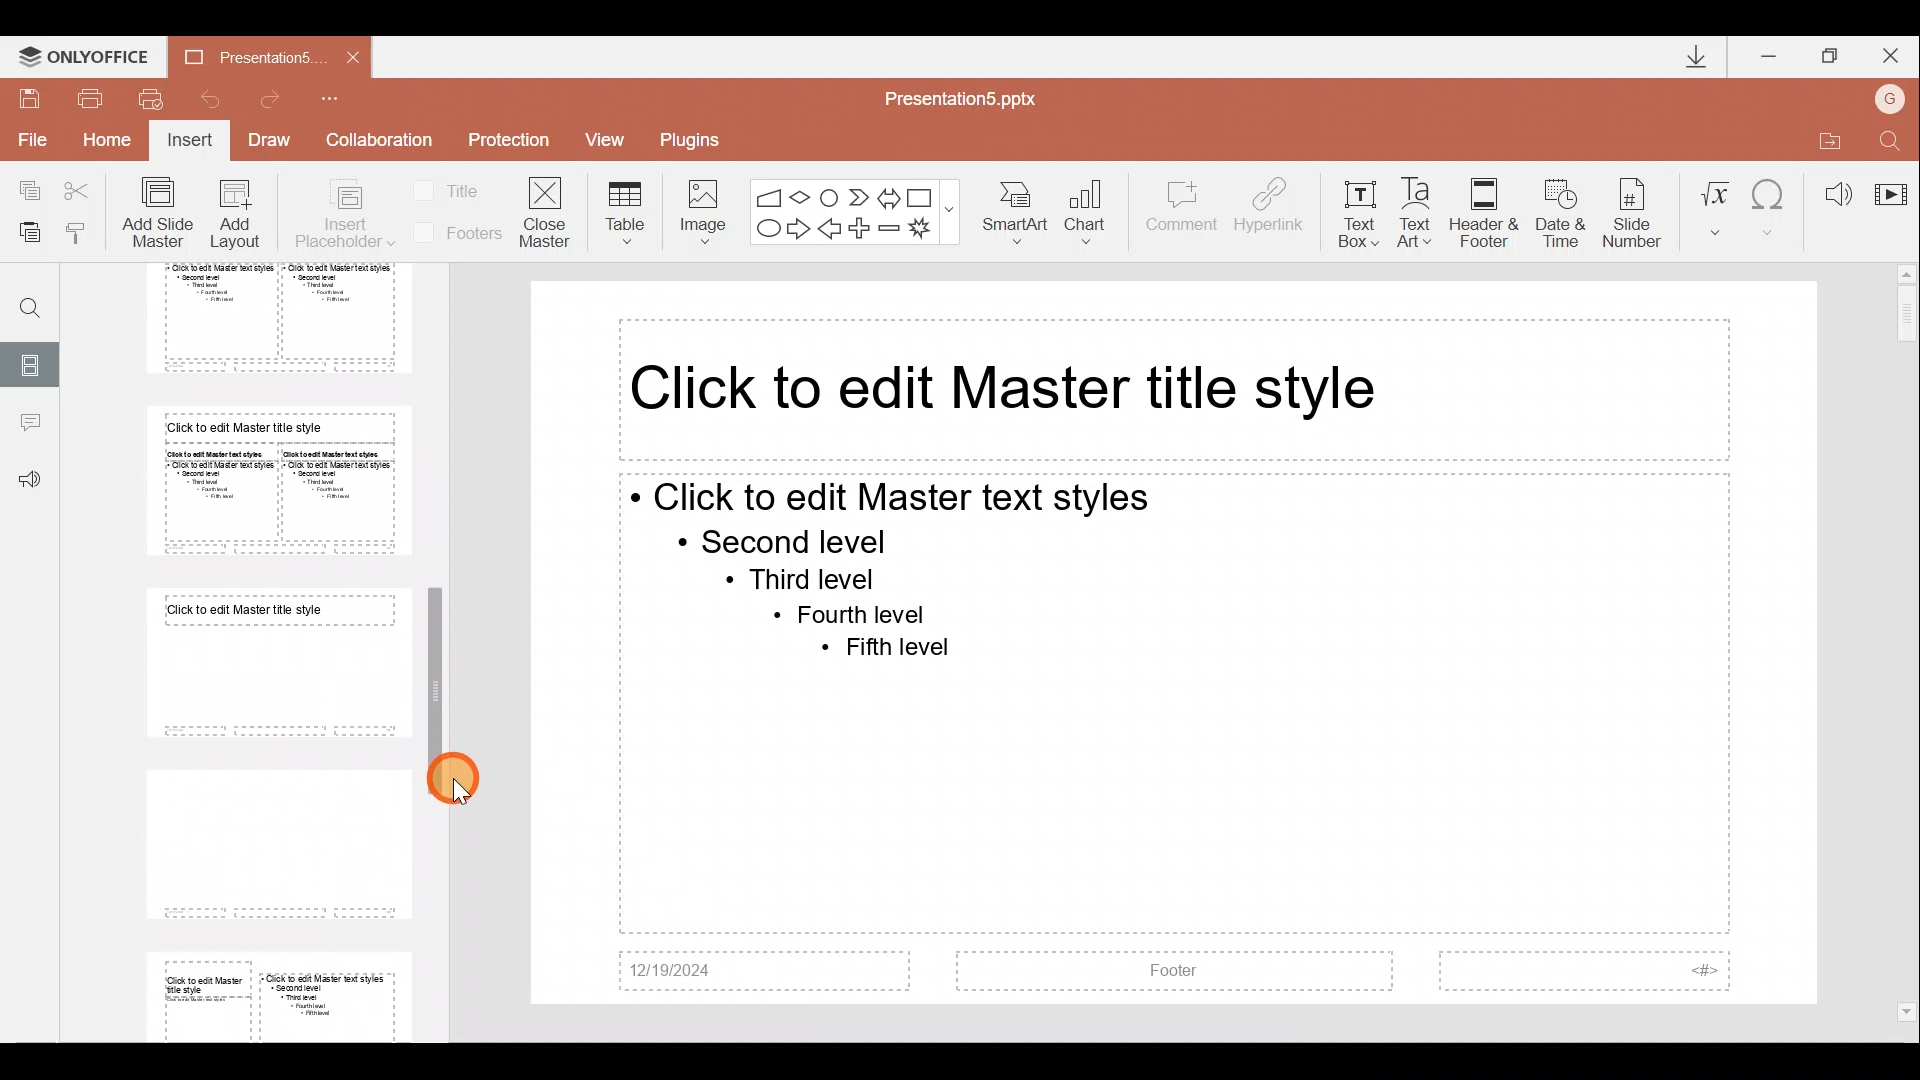 This screenshot has height=1080, width=1920. I want to click on Chart, so click(1098, 214).